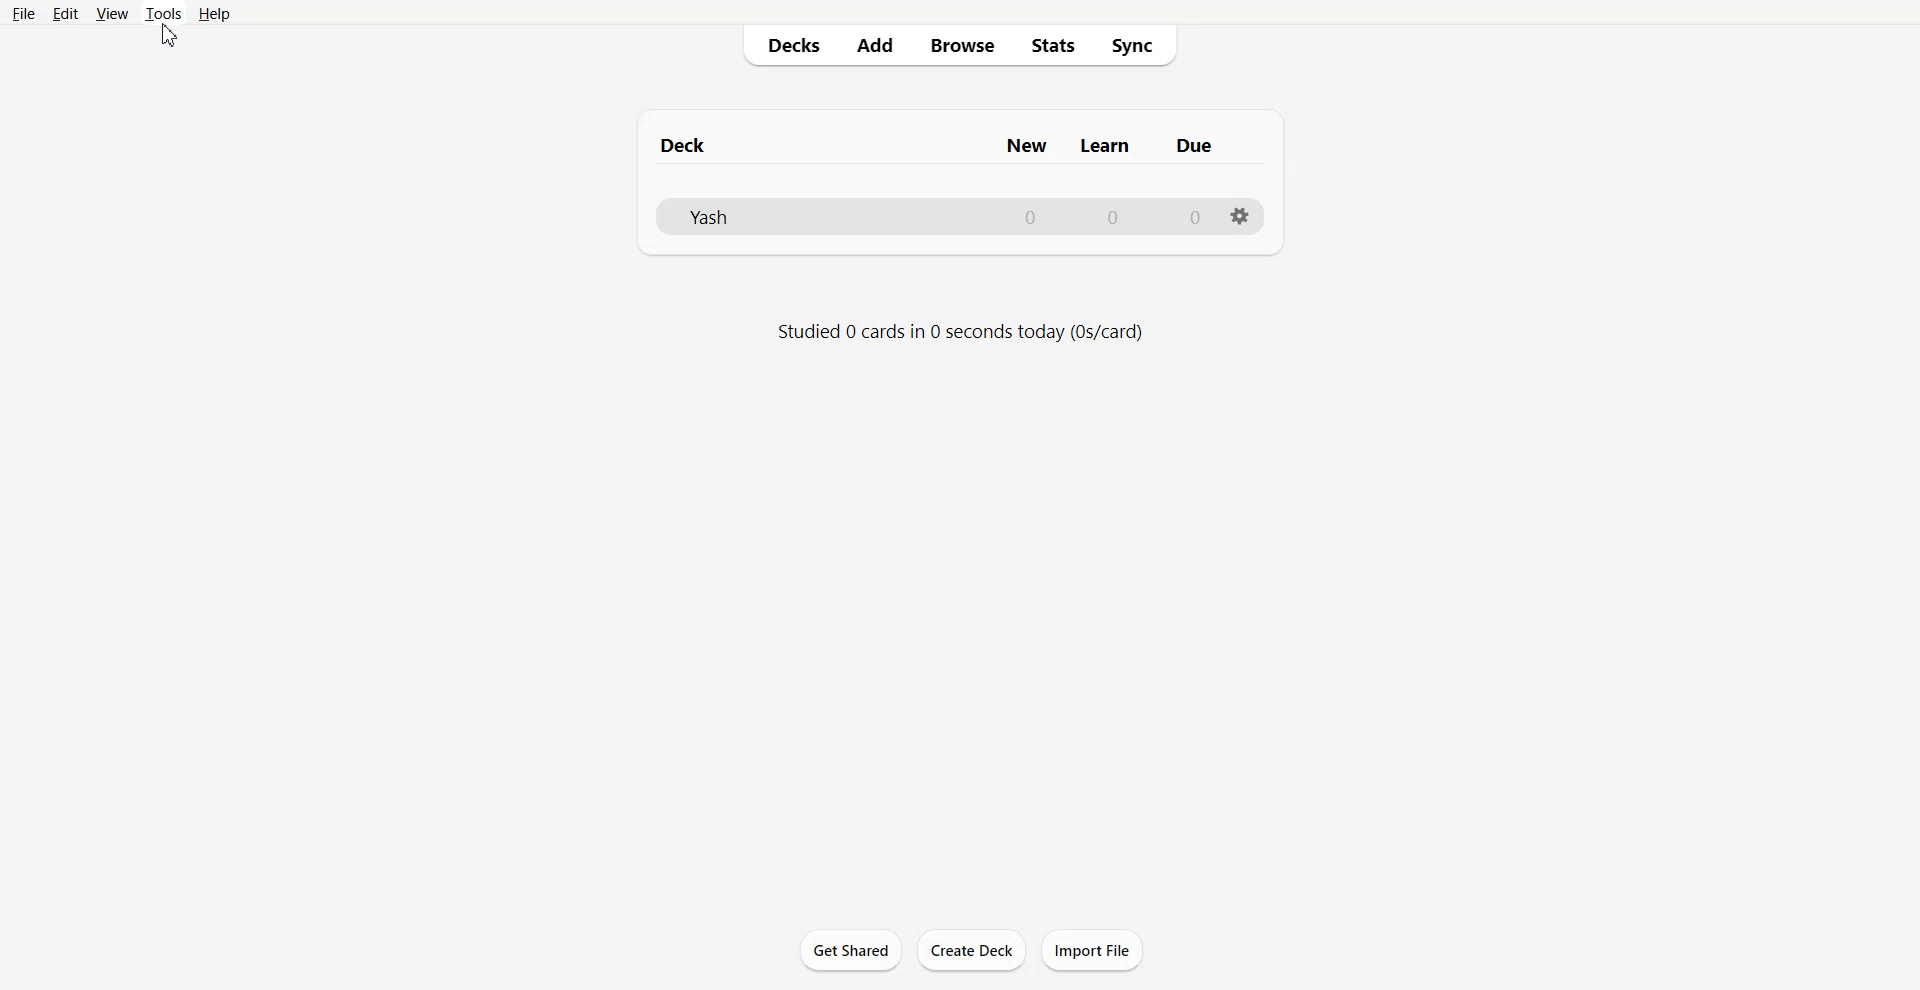 This screenshot has width=1920, height=990. Describe the element at coordinates (163, 13) in the screenshot. I see `Tools` at that location.